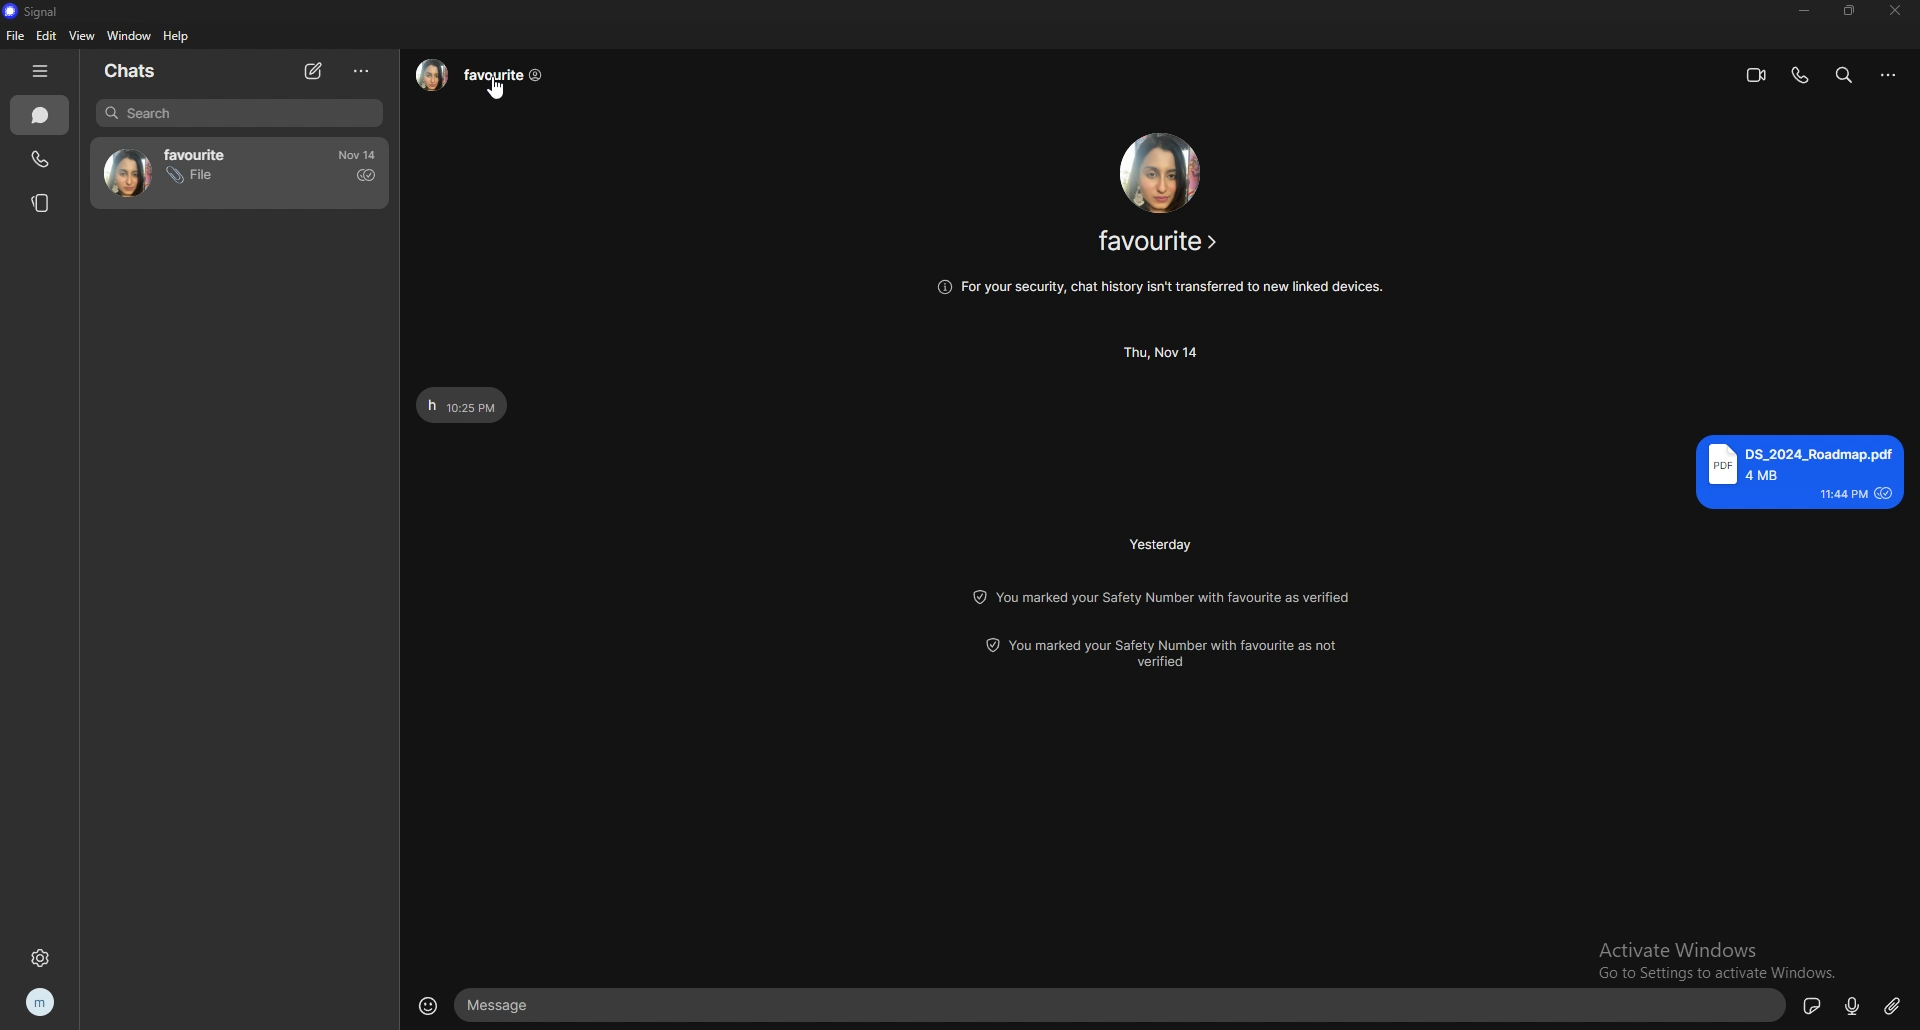 This screenshot has width=1920, height=1030. Describe the element at coordinates (1889, 74) in the screenshot. I see `options` at that location.